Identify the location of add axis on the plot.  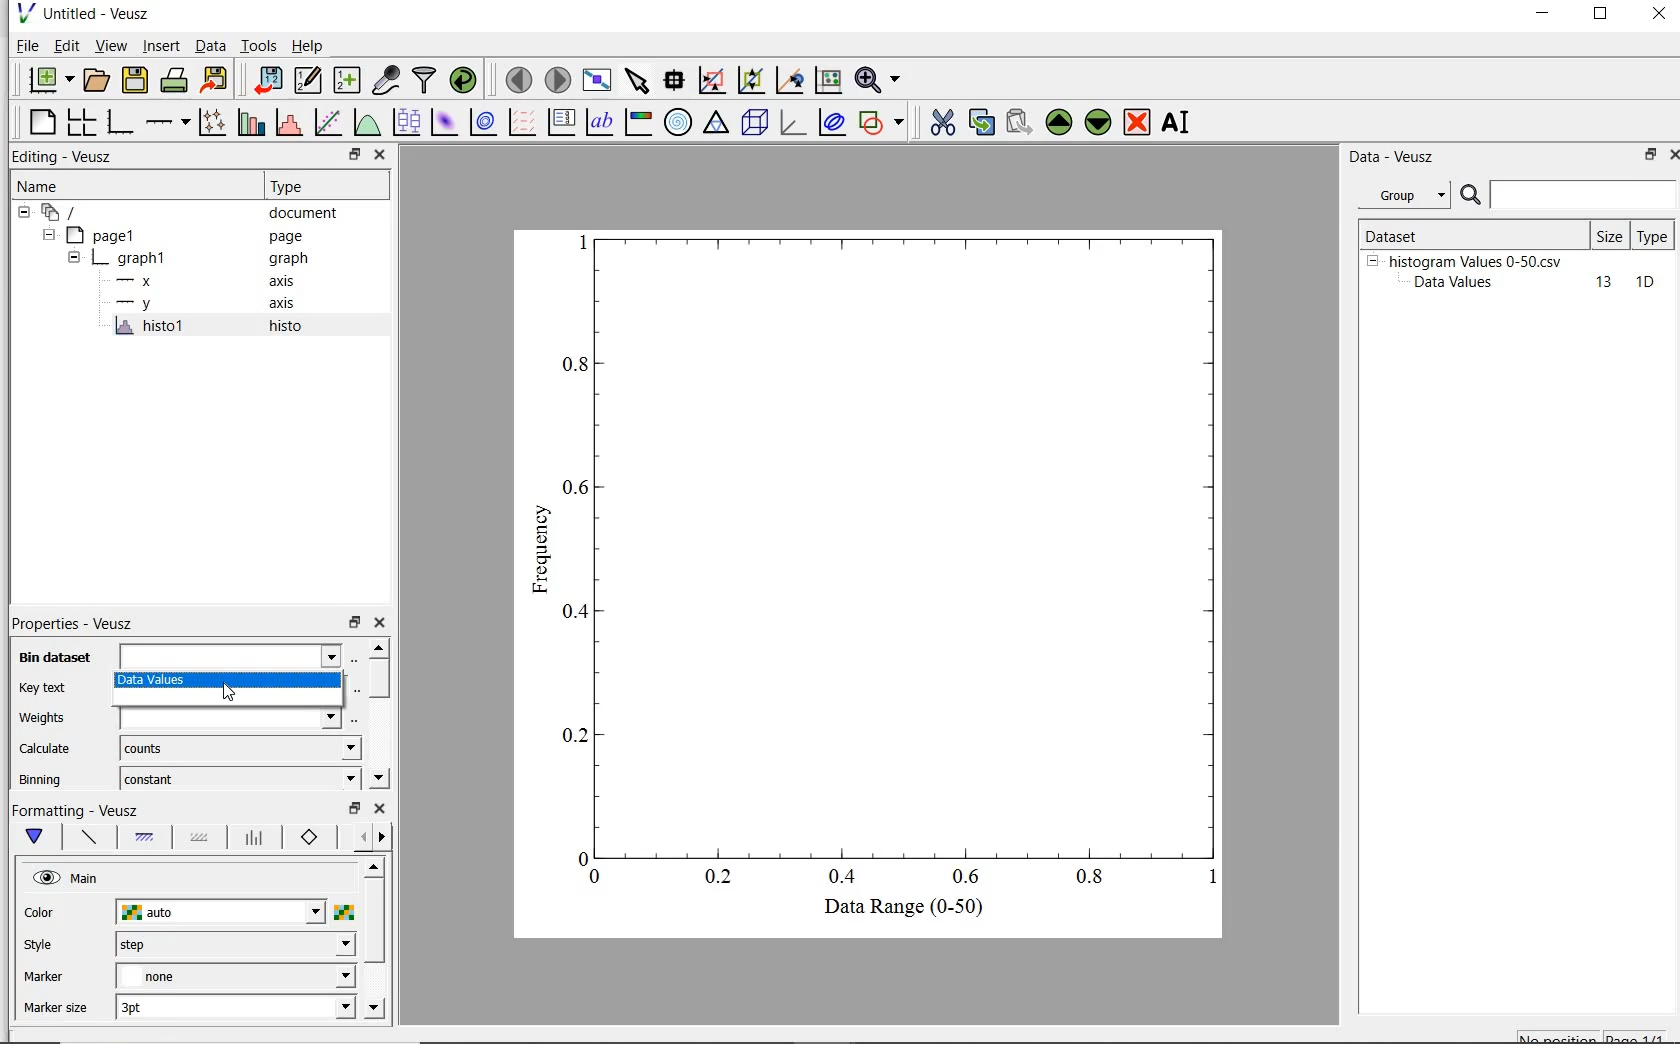
(167, 120).